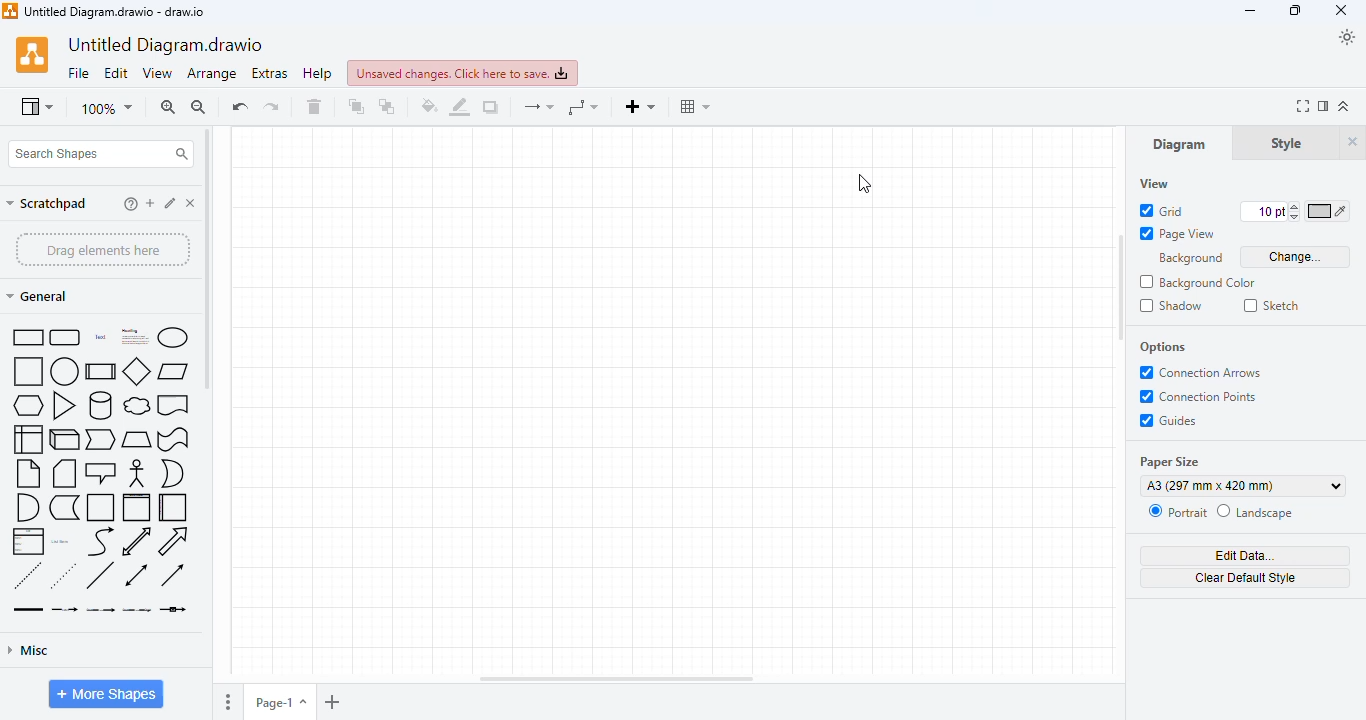 Image resolution: width=1366 pixels, height=720 pixels. What do you see at coordinates (229, 703) in the screenshot?
I see `options` at bounding box center [229, 703].